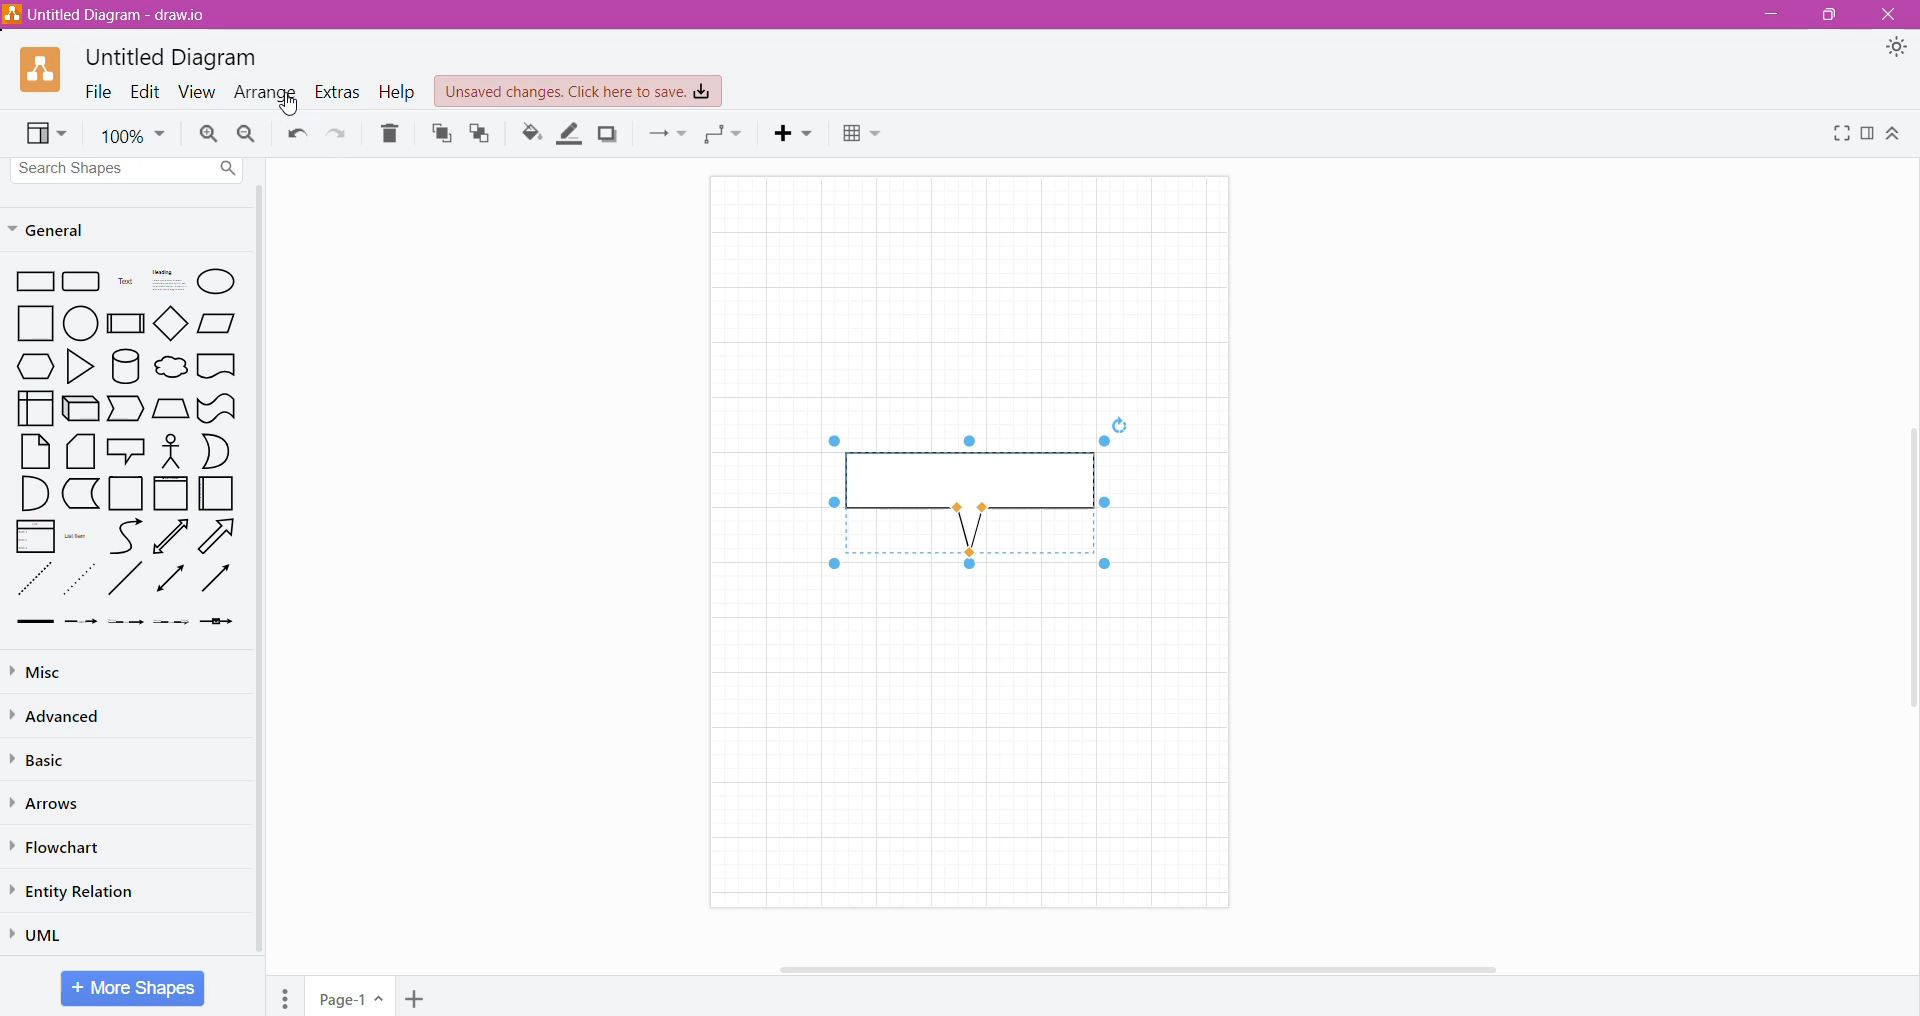 The image size is (1920, 1016). Describe the element at coordinates (248, 132) in the screenshot. I see `Zoom Out` at that location.